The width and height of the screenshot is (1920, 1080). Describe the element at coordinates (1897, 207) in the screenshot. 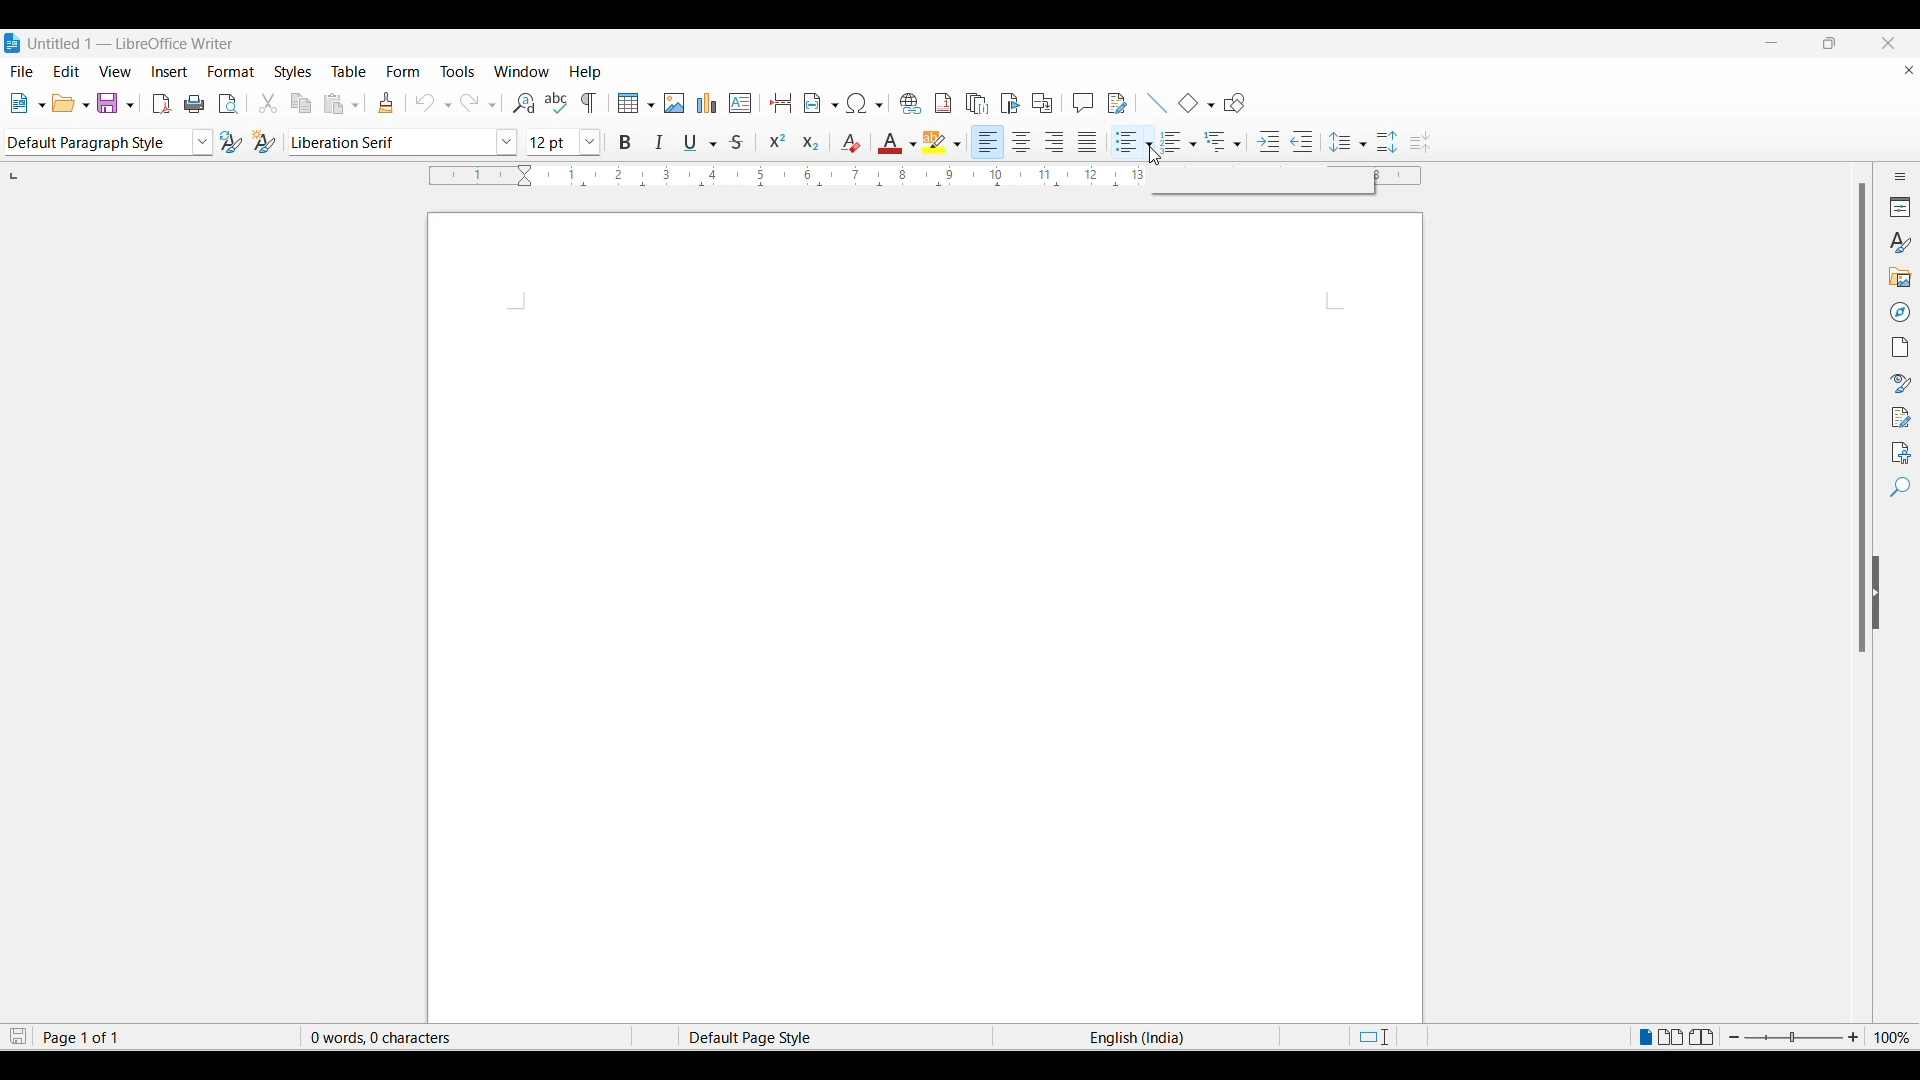

I see `Properties"` at that location.